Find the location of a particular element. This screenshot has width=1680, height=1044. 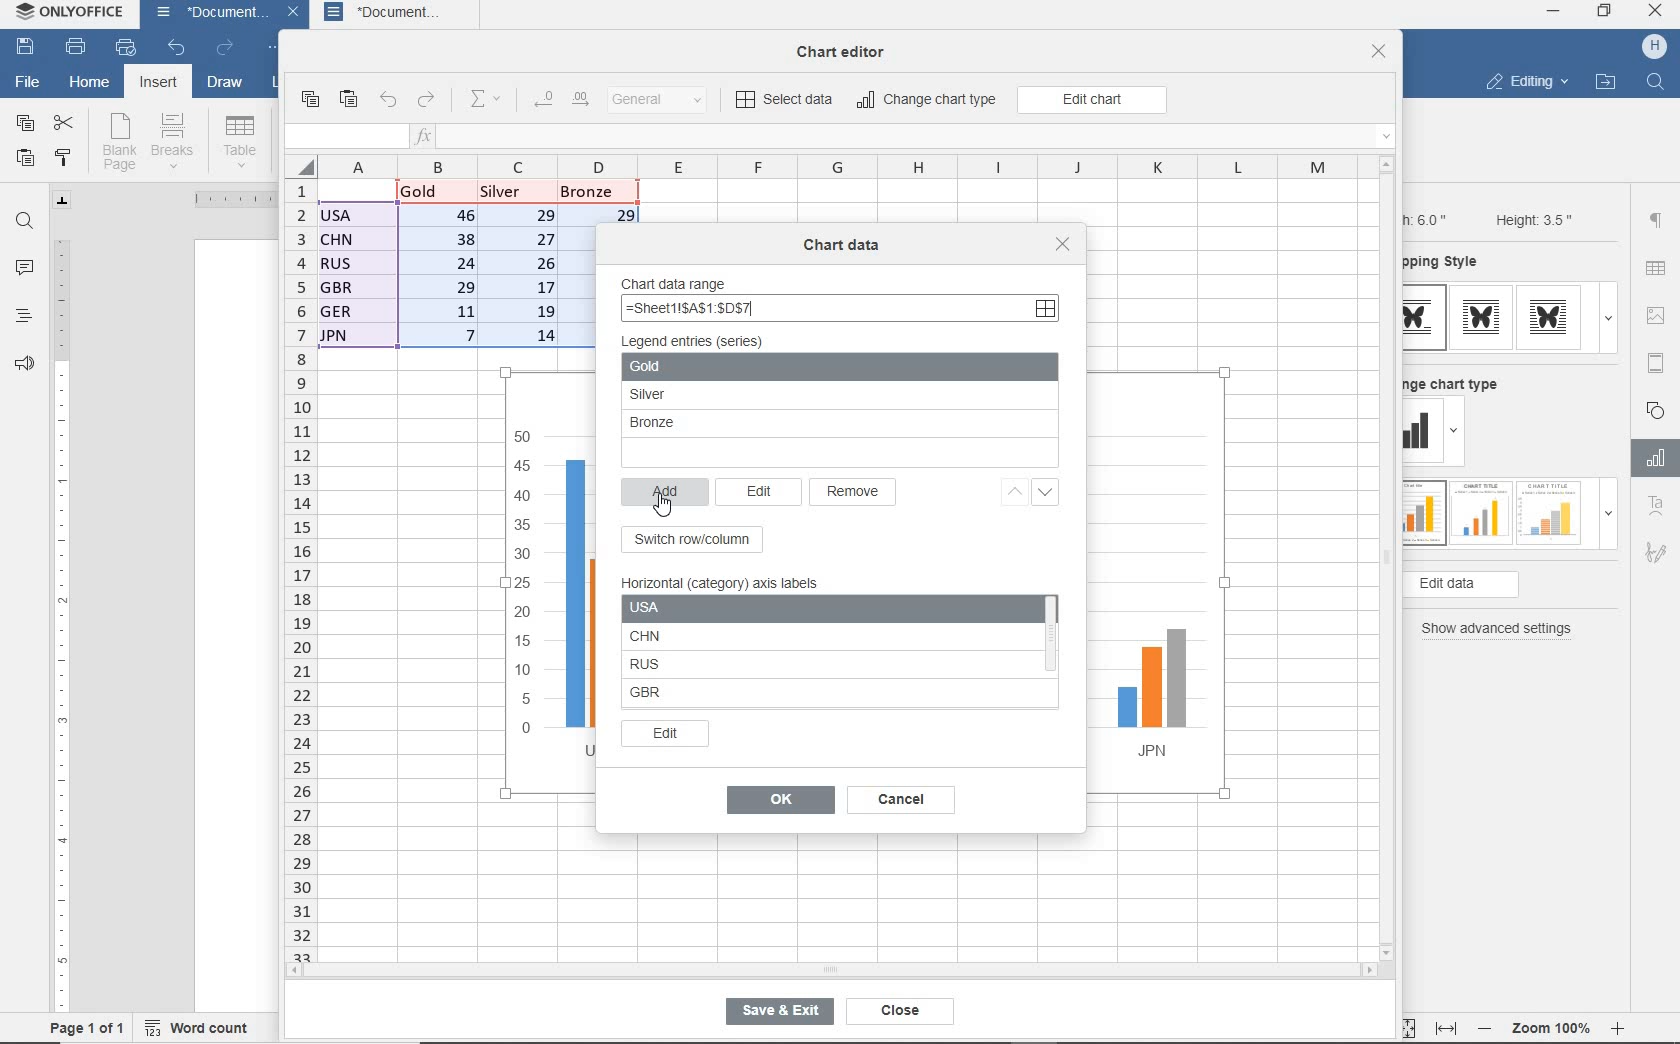

remove is located at coordinates (856, 493).